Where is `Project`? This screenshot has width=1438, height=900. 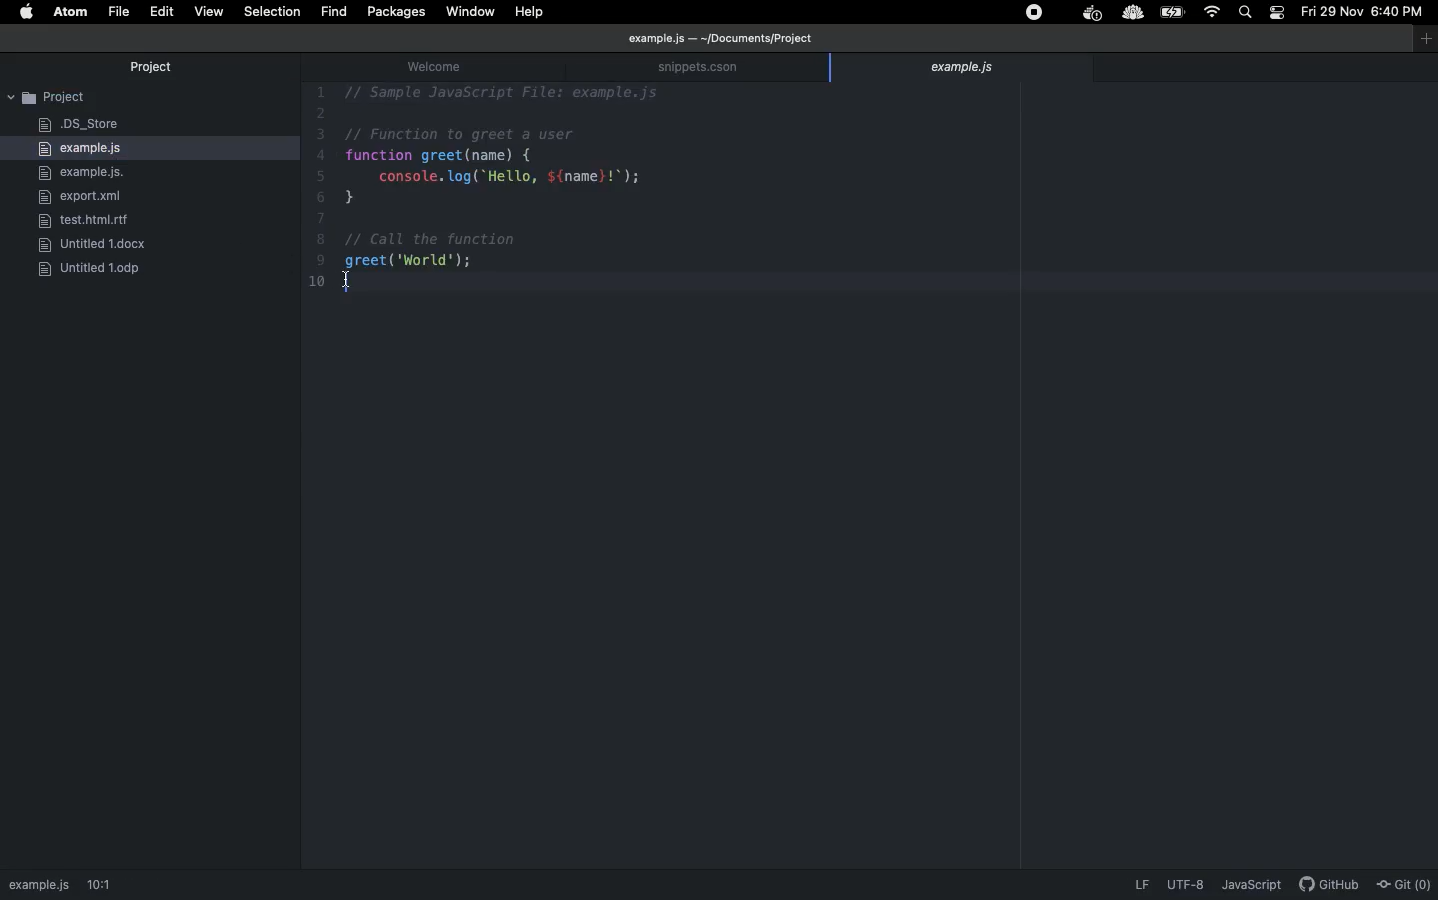
Project is located at coordinates (150, 97).